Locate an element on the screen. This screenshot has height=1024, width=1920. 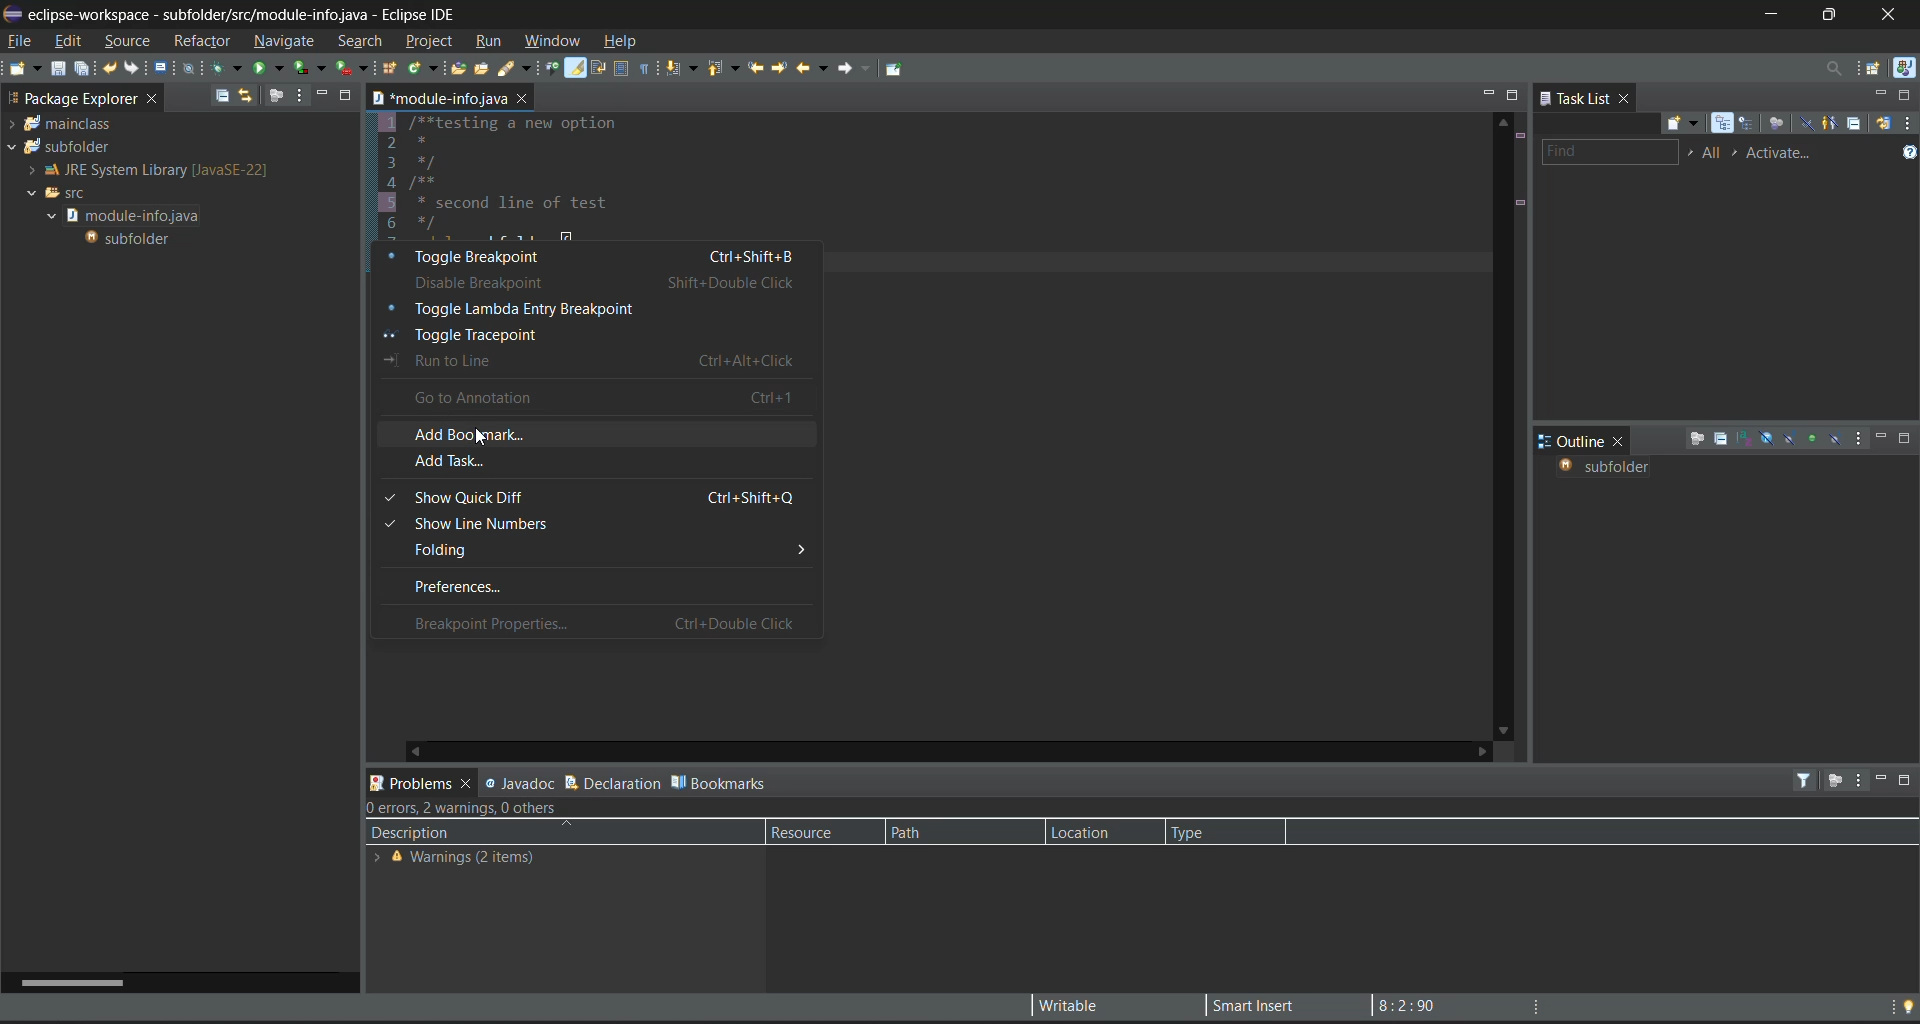
search is located at coordinates (359, 41).